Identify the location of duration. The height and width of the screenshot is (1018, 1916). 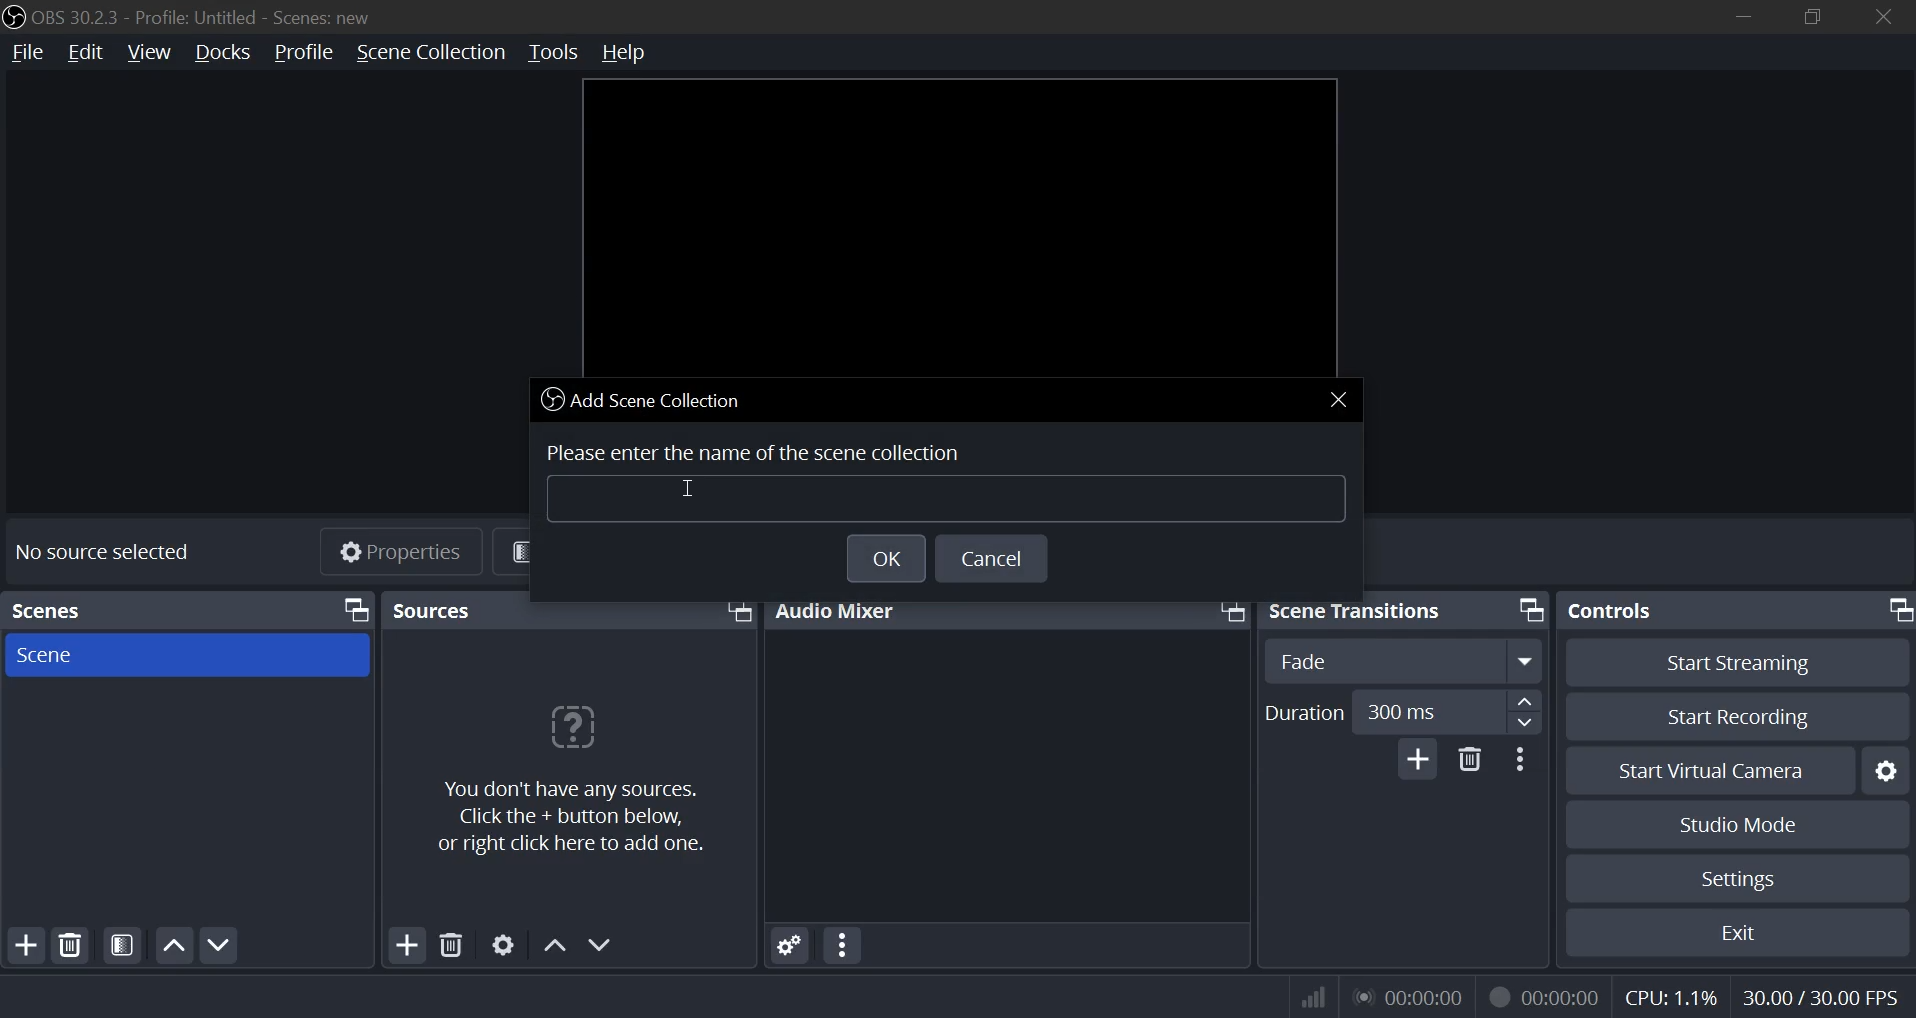
(1306, 713).